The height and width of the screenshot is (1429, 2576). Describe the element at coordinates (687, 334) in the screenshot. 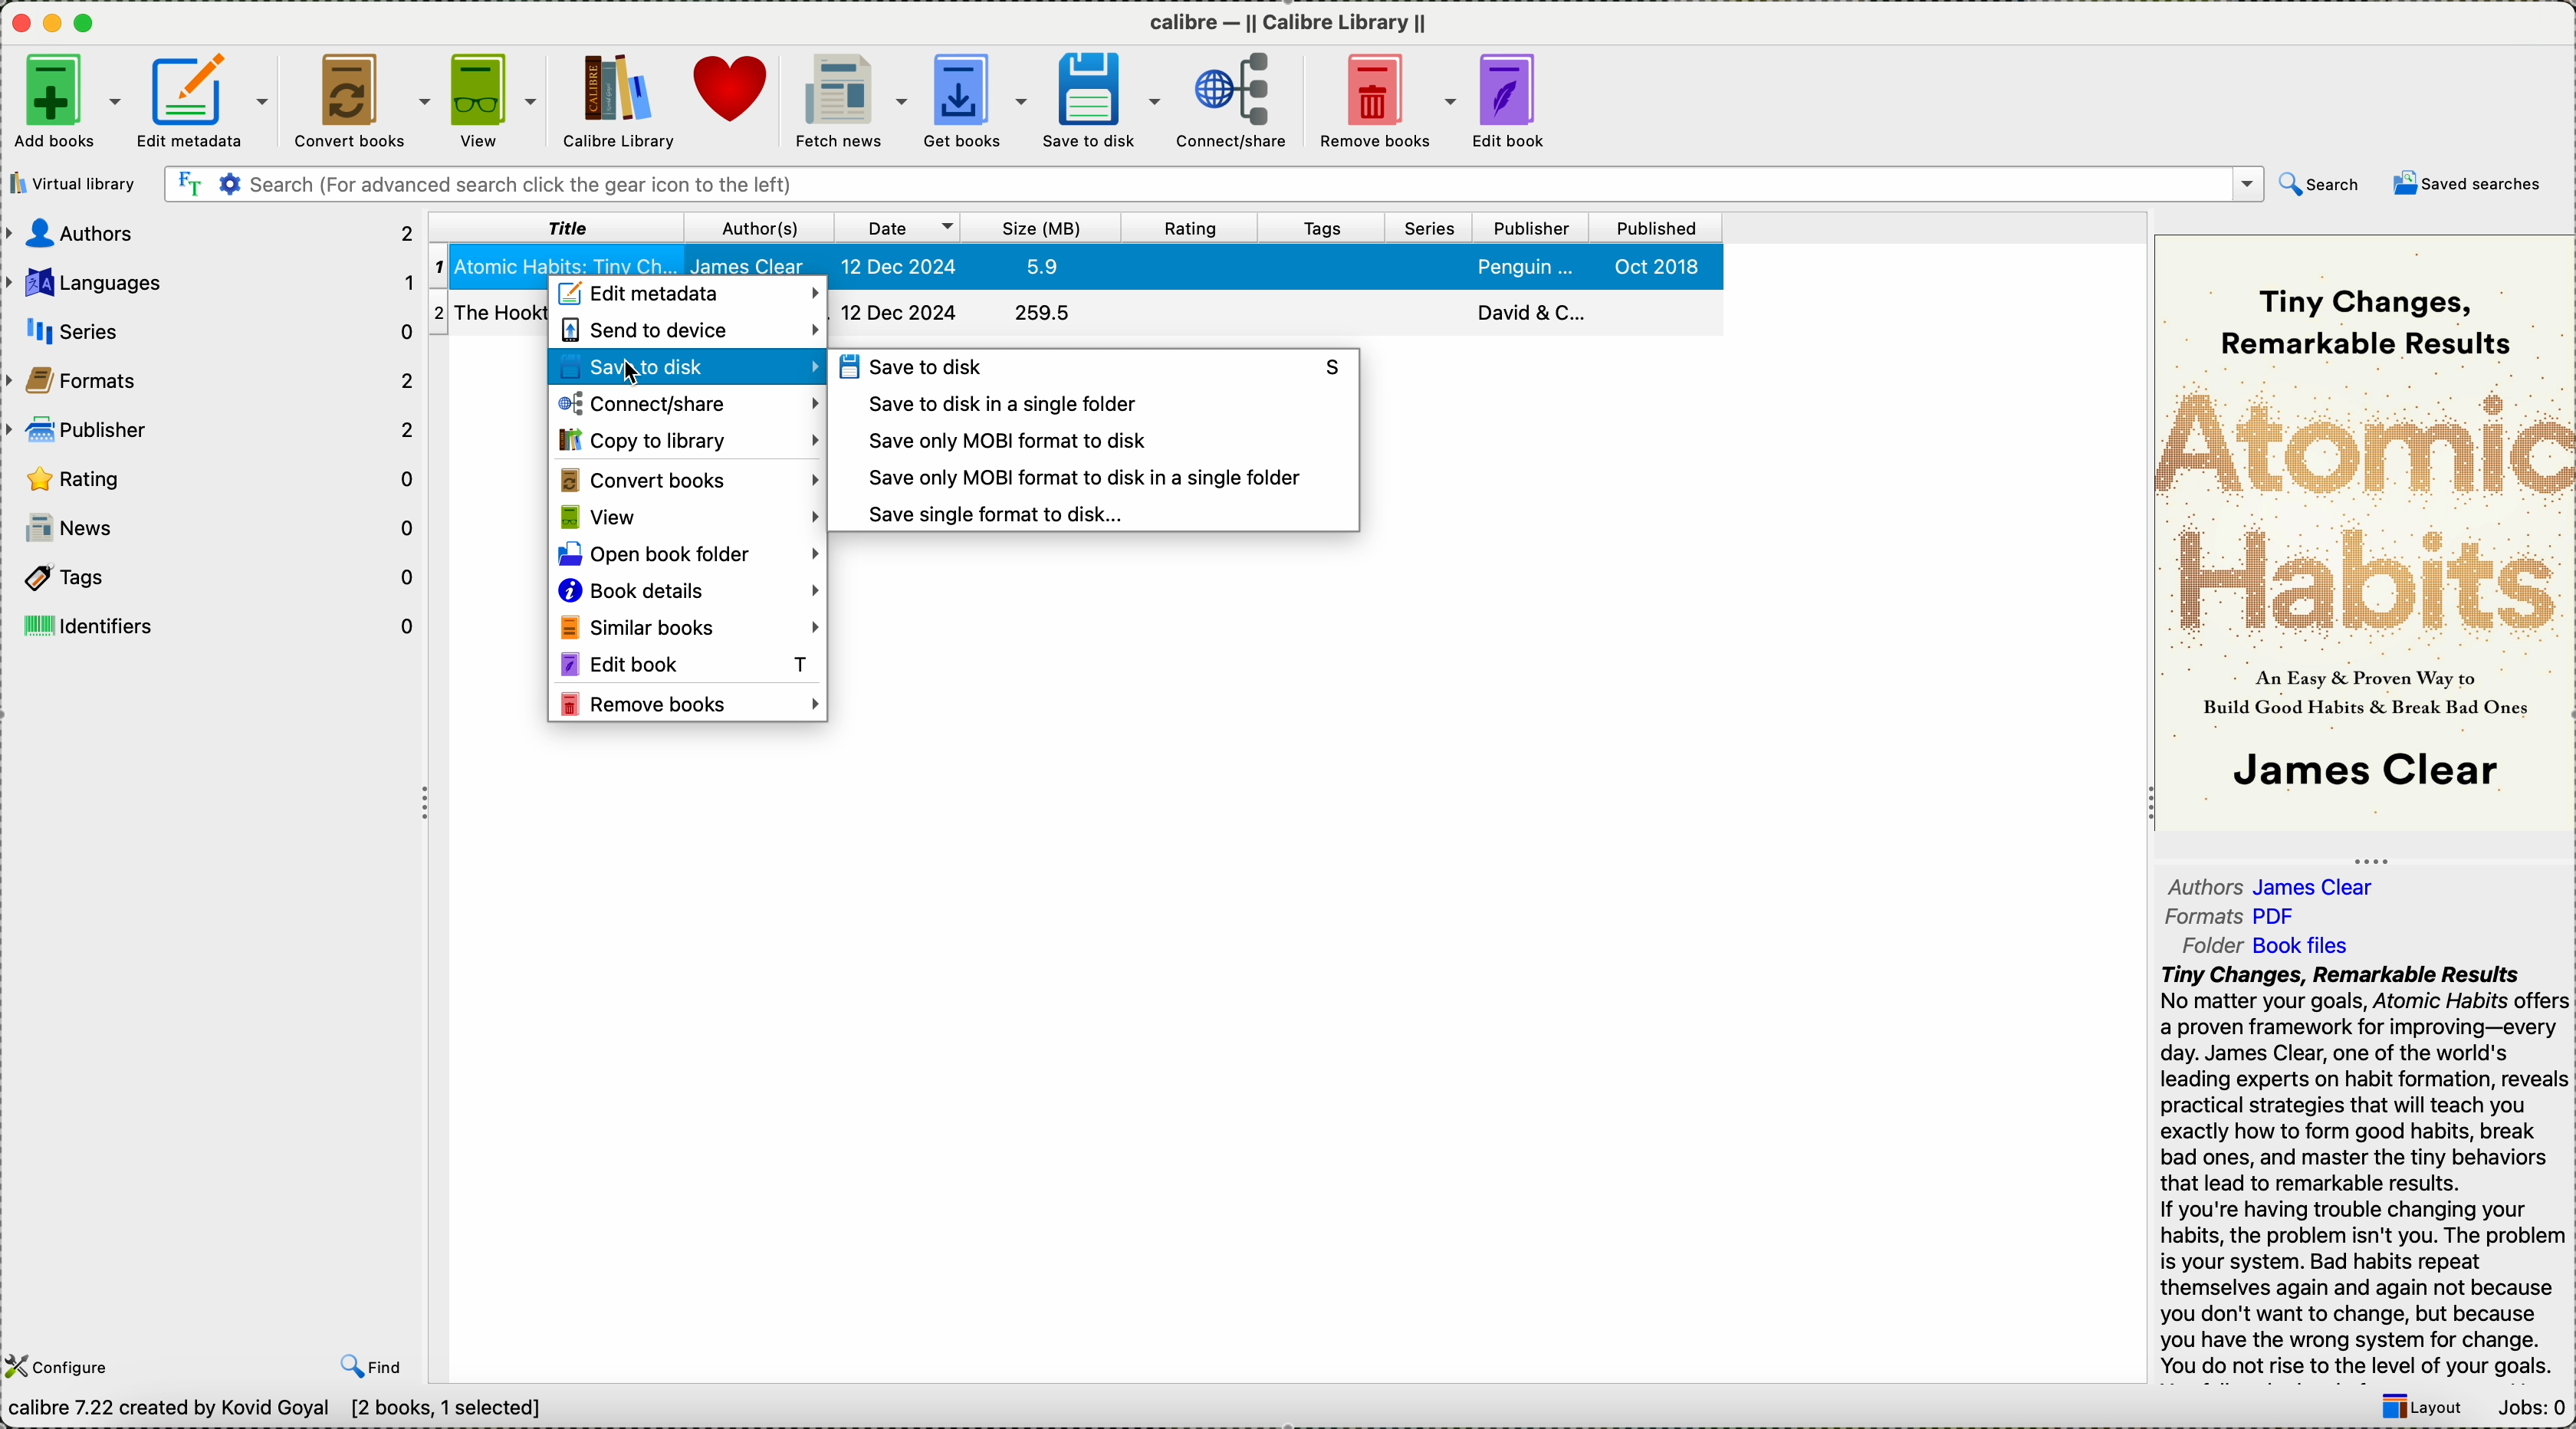

I see `send to device` at that location.